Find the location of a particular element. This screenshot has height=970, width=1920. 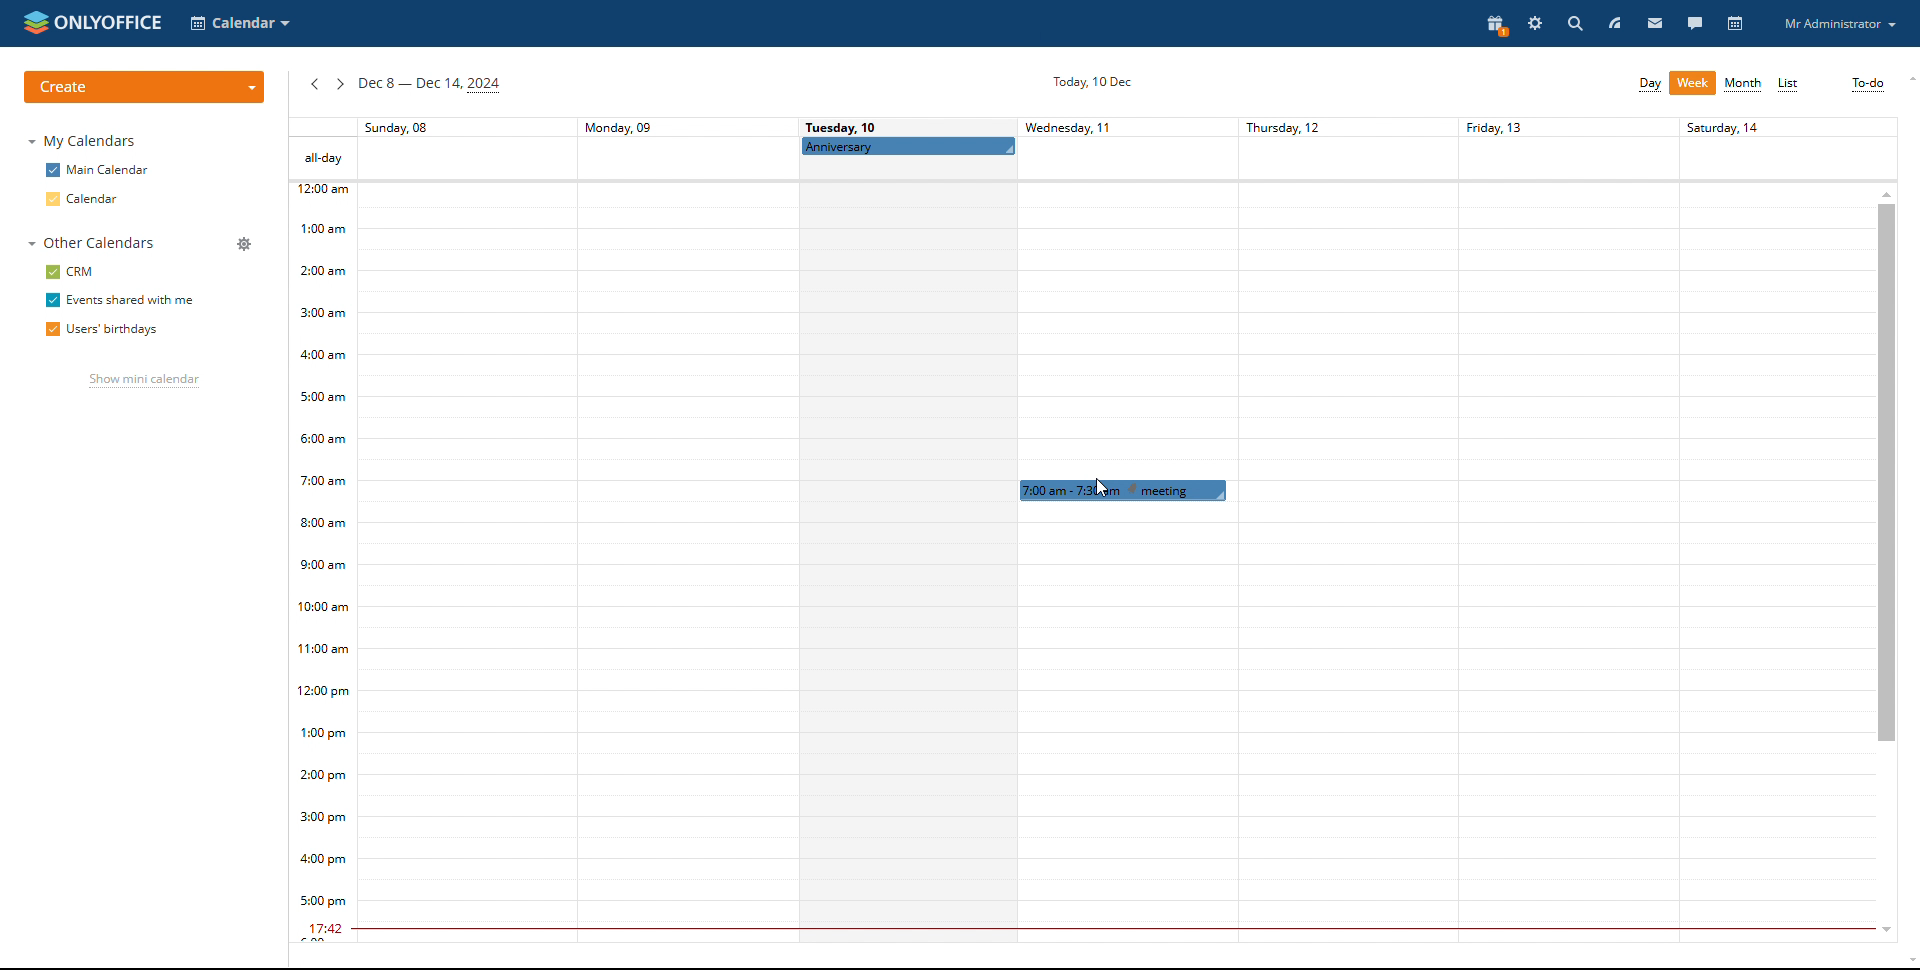

show mini calendar is located at coordinates (144, 380).